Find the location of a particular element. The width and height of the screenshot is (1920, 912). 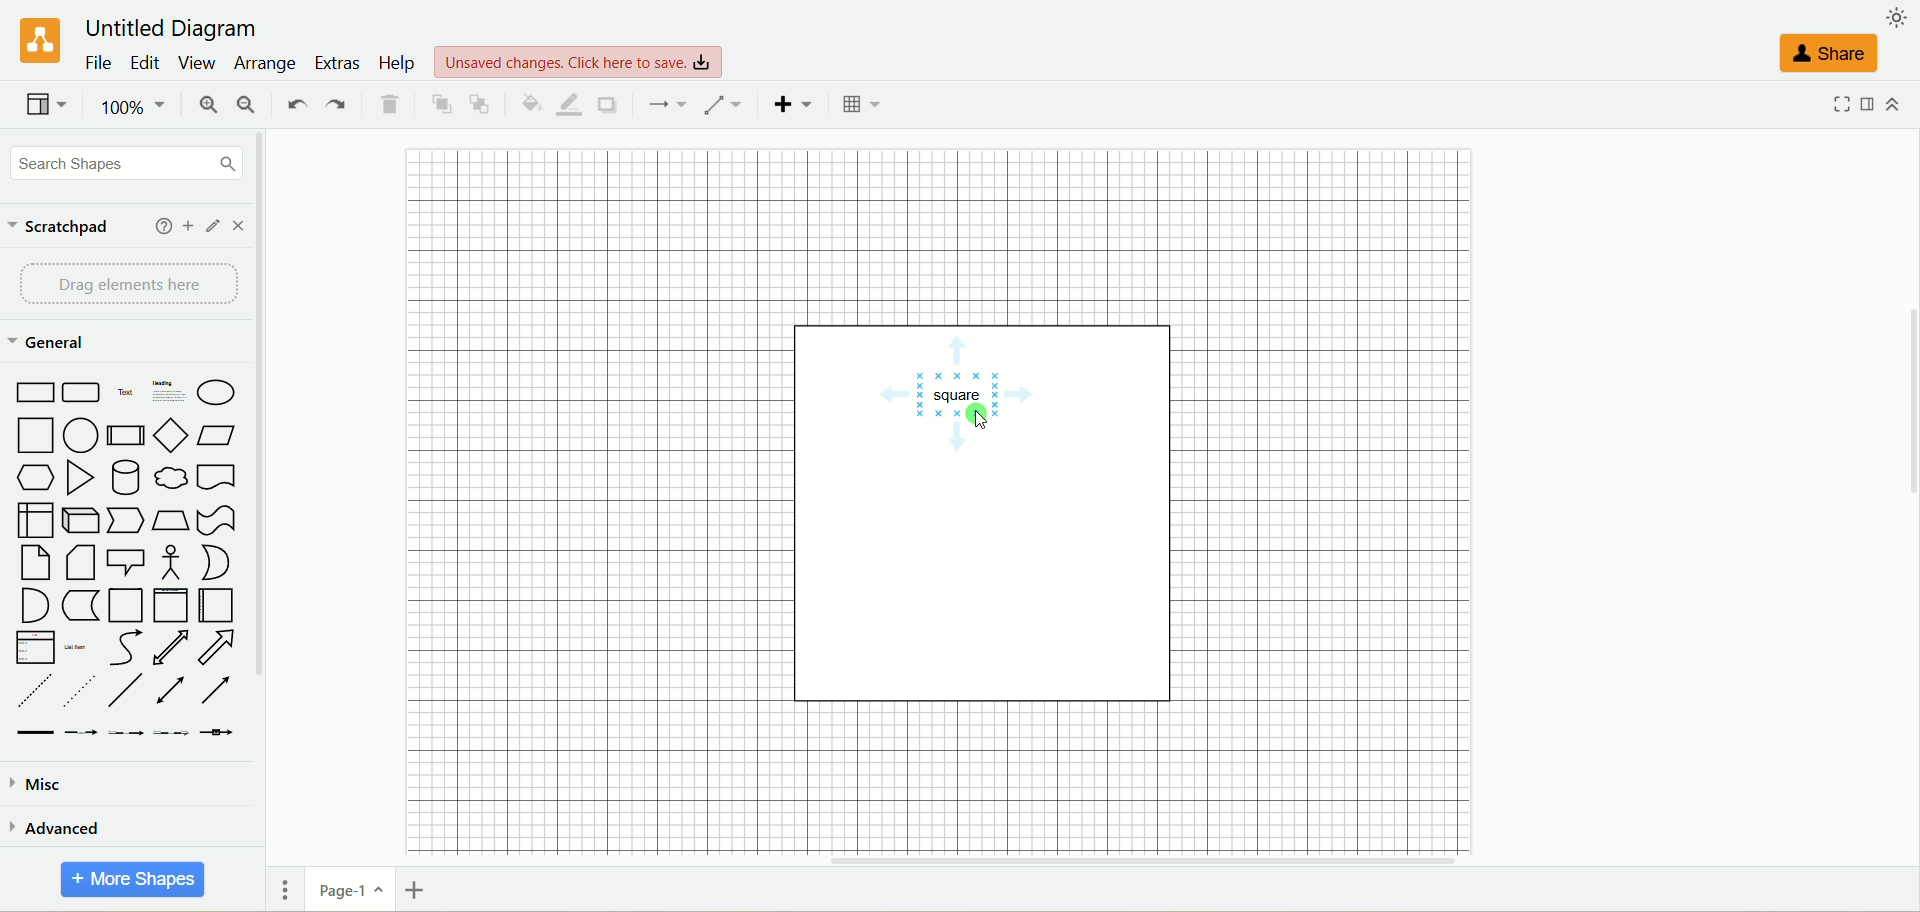

scratchpad is located at coordinates (68, 231).